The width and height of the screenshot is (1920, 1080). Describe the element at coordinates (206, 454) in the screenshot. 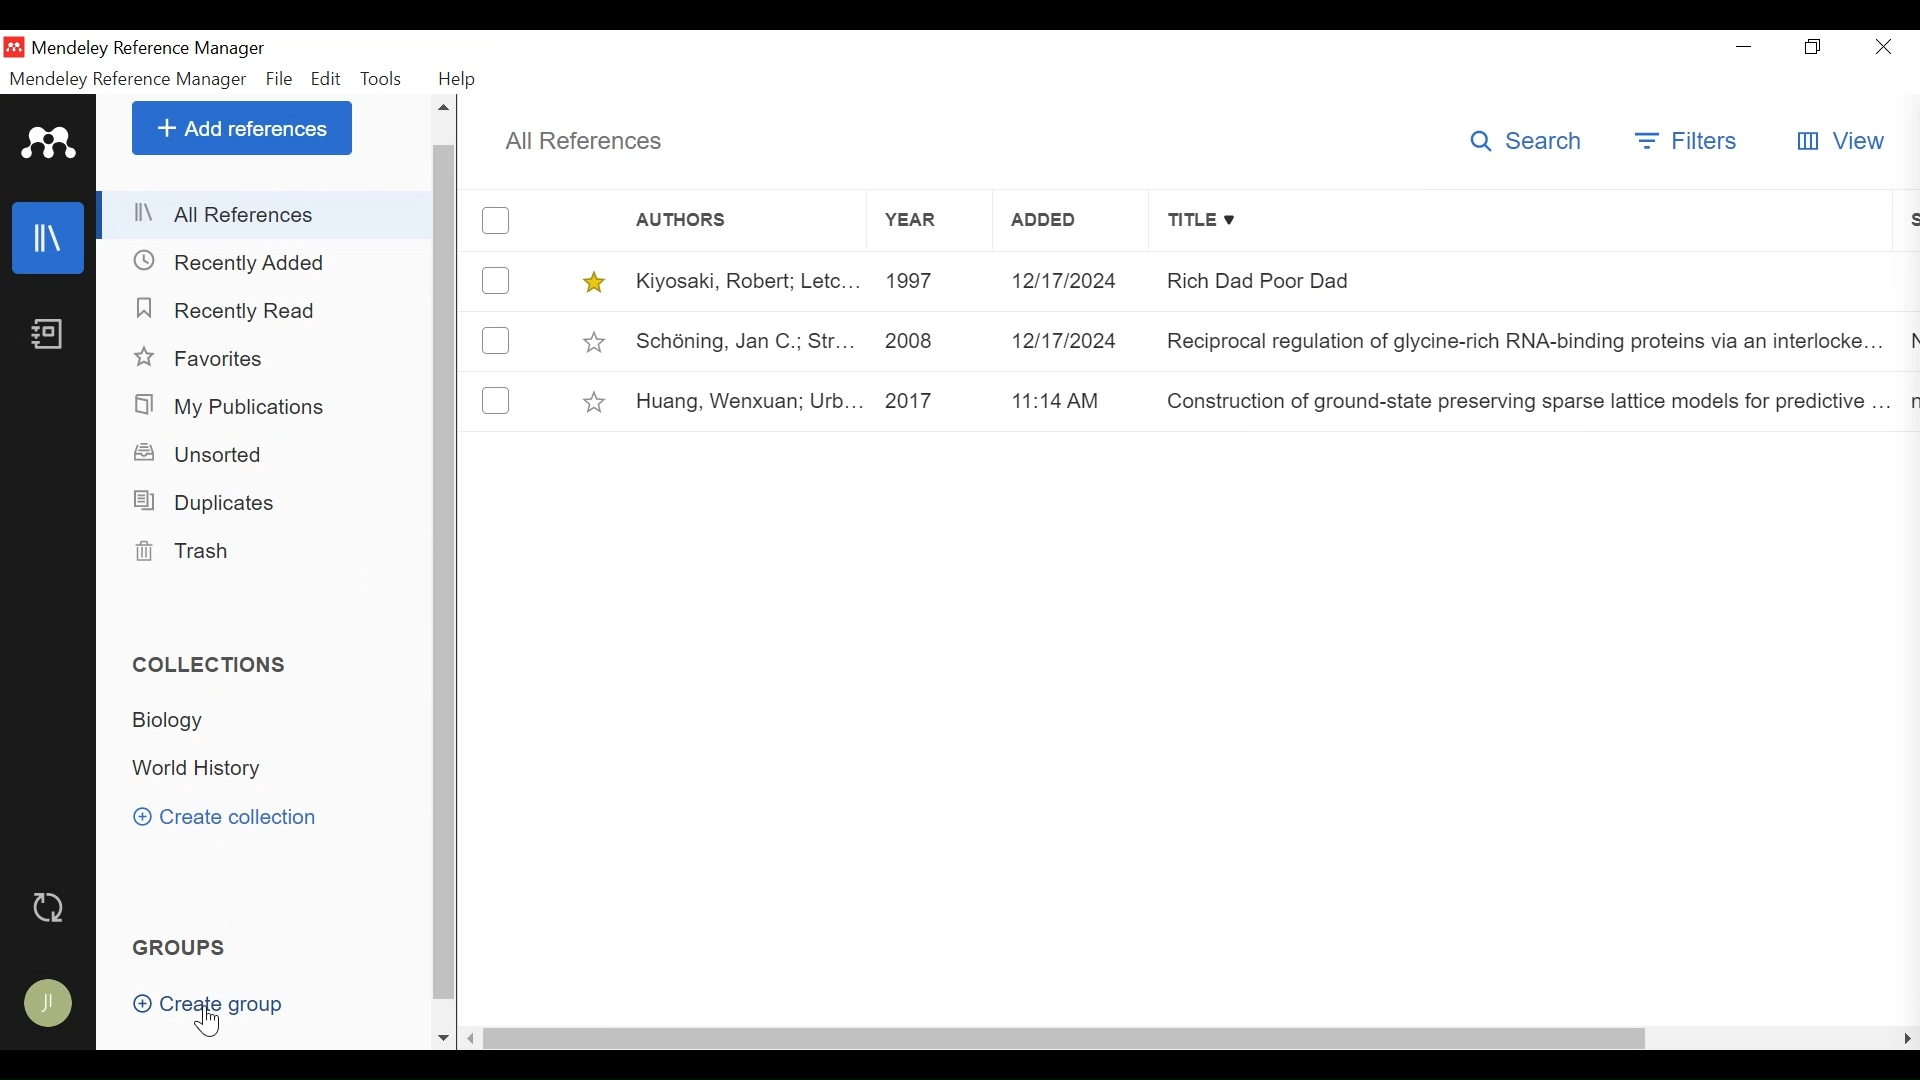

I see `Unsorted` at that location.